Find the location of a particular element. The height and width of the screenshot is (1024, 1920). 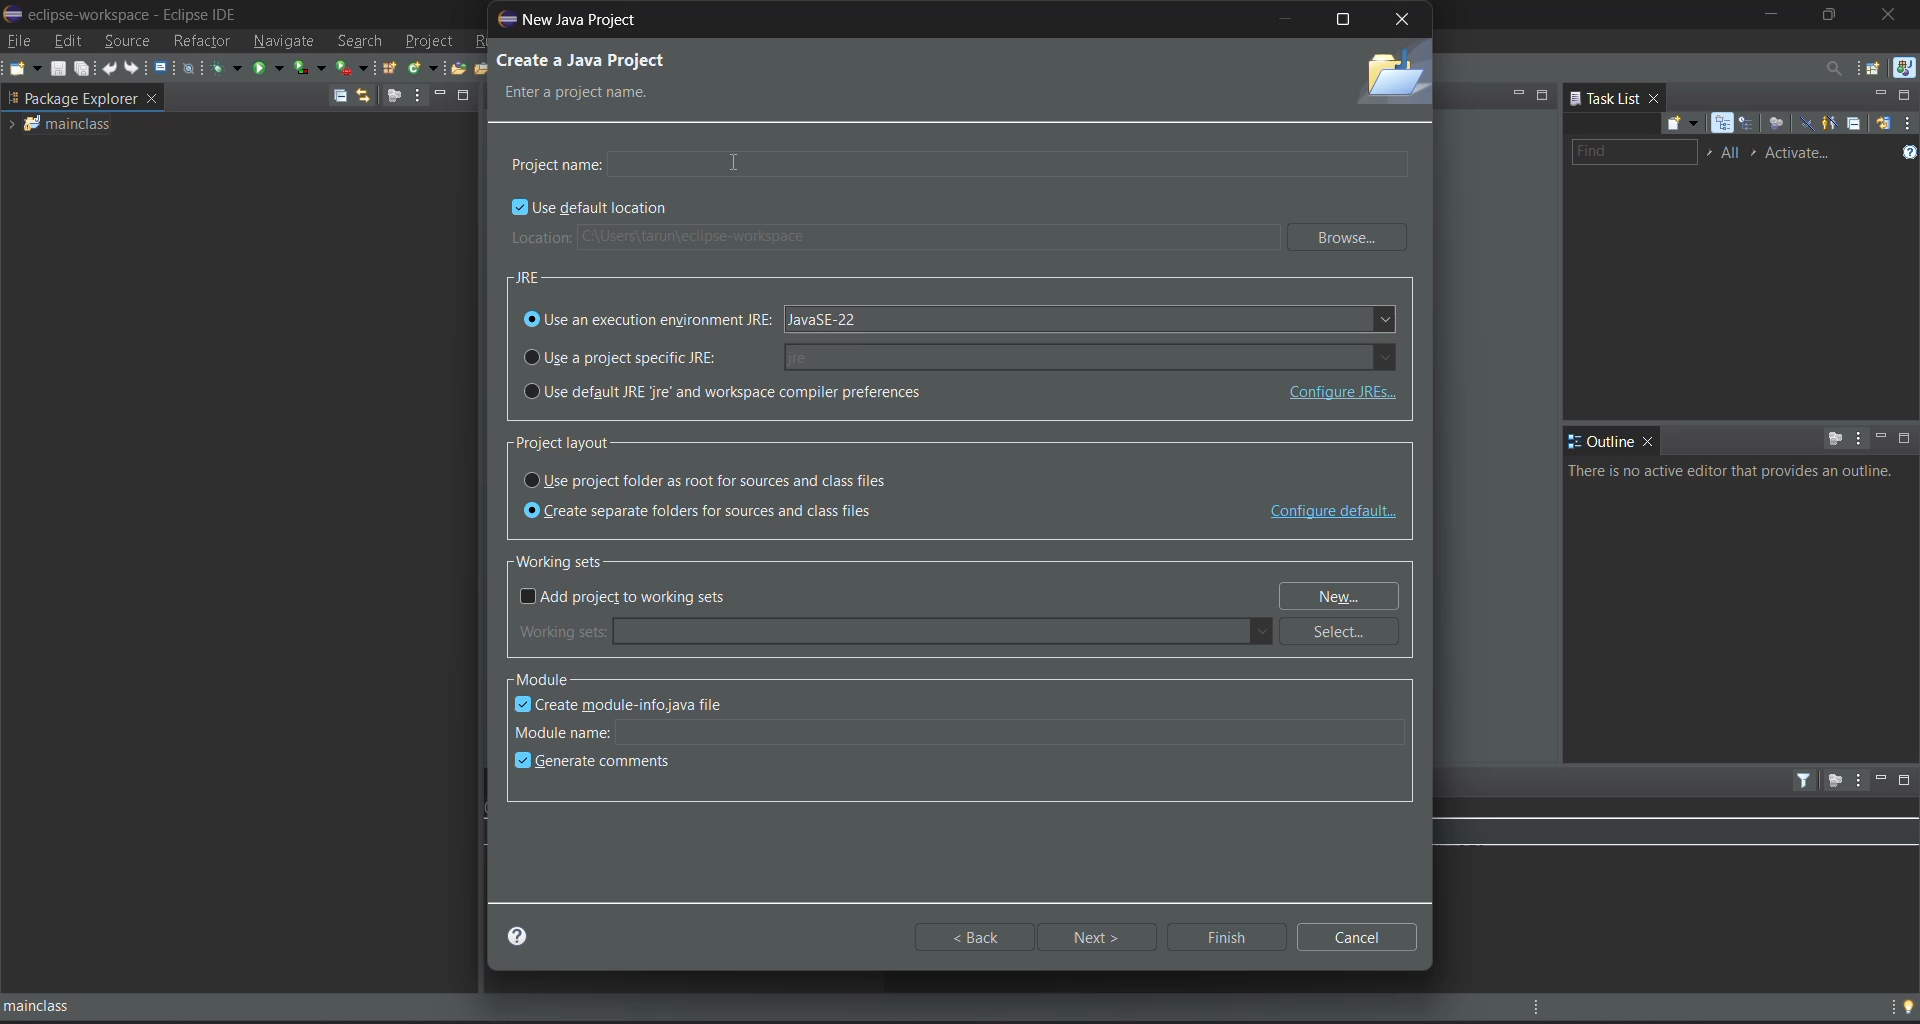

browse is located at coordinates (1351, 238).